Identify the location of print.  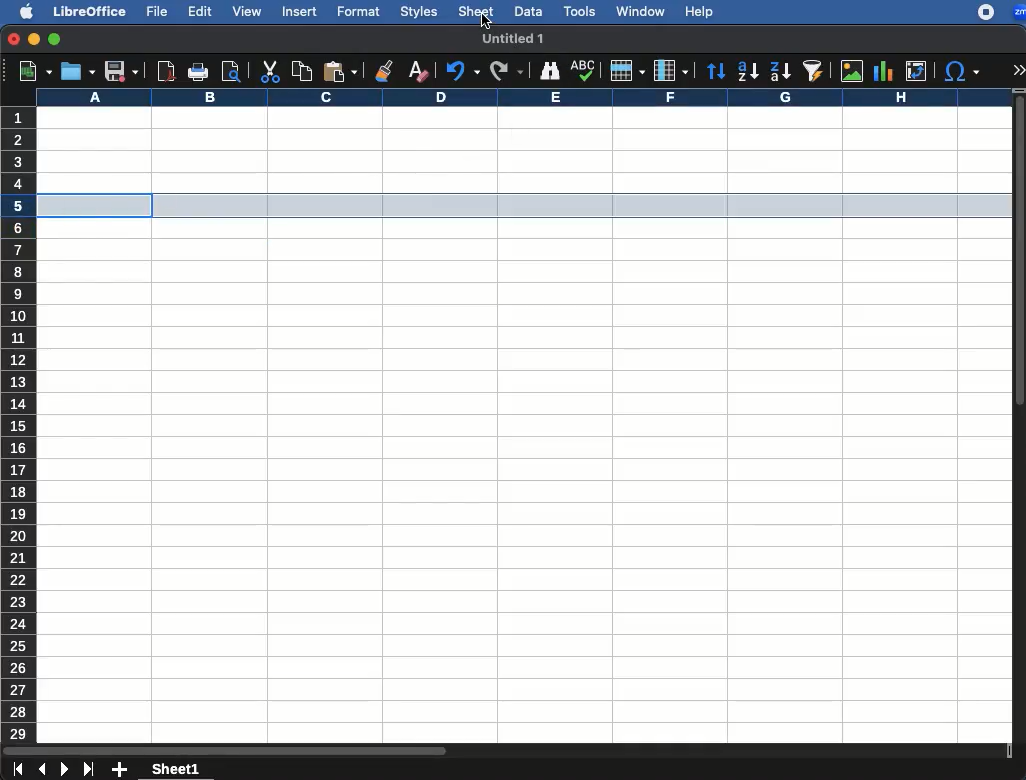
(199, 73).